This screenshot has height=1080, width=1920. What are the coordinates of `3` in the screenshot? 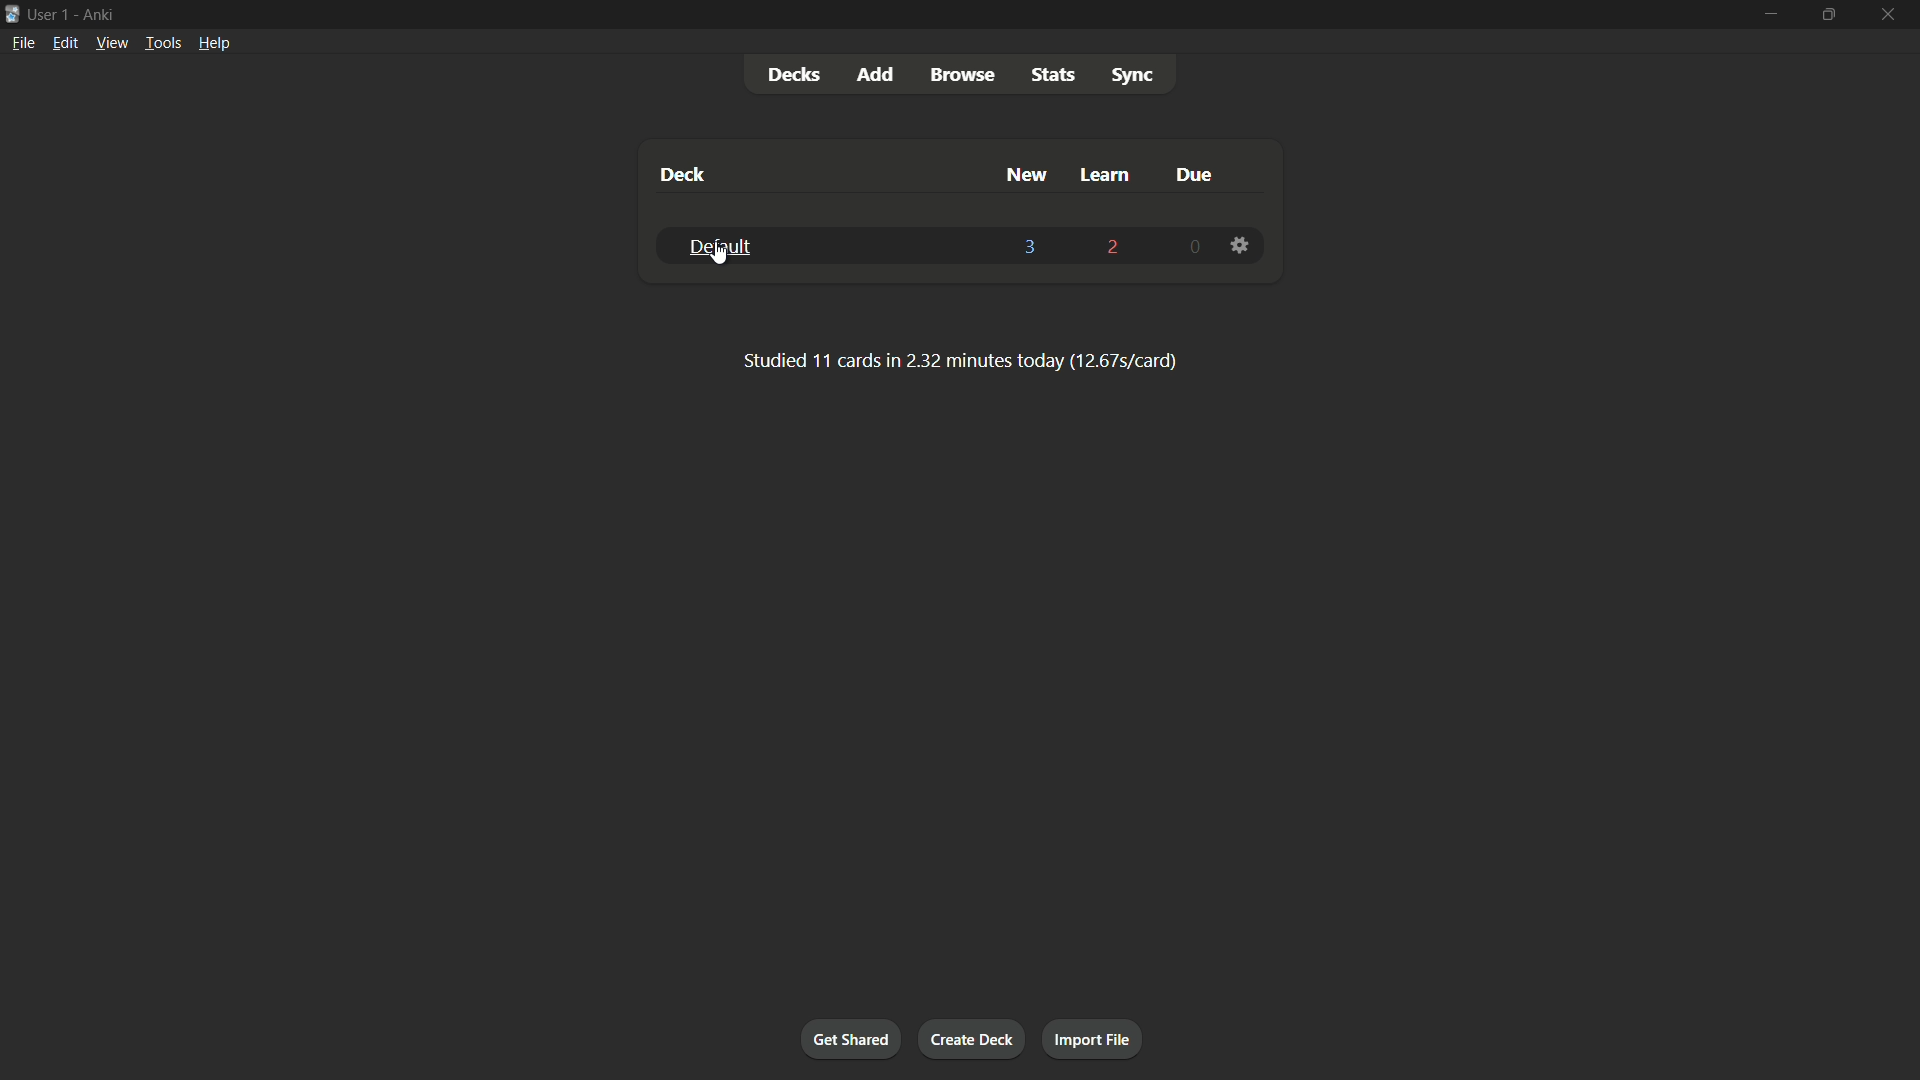 It's located at (1030, 247).